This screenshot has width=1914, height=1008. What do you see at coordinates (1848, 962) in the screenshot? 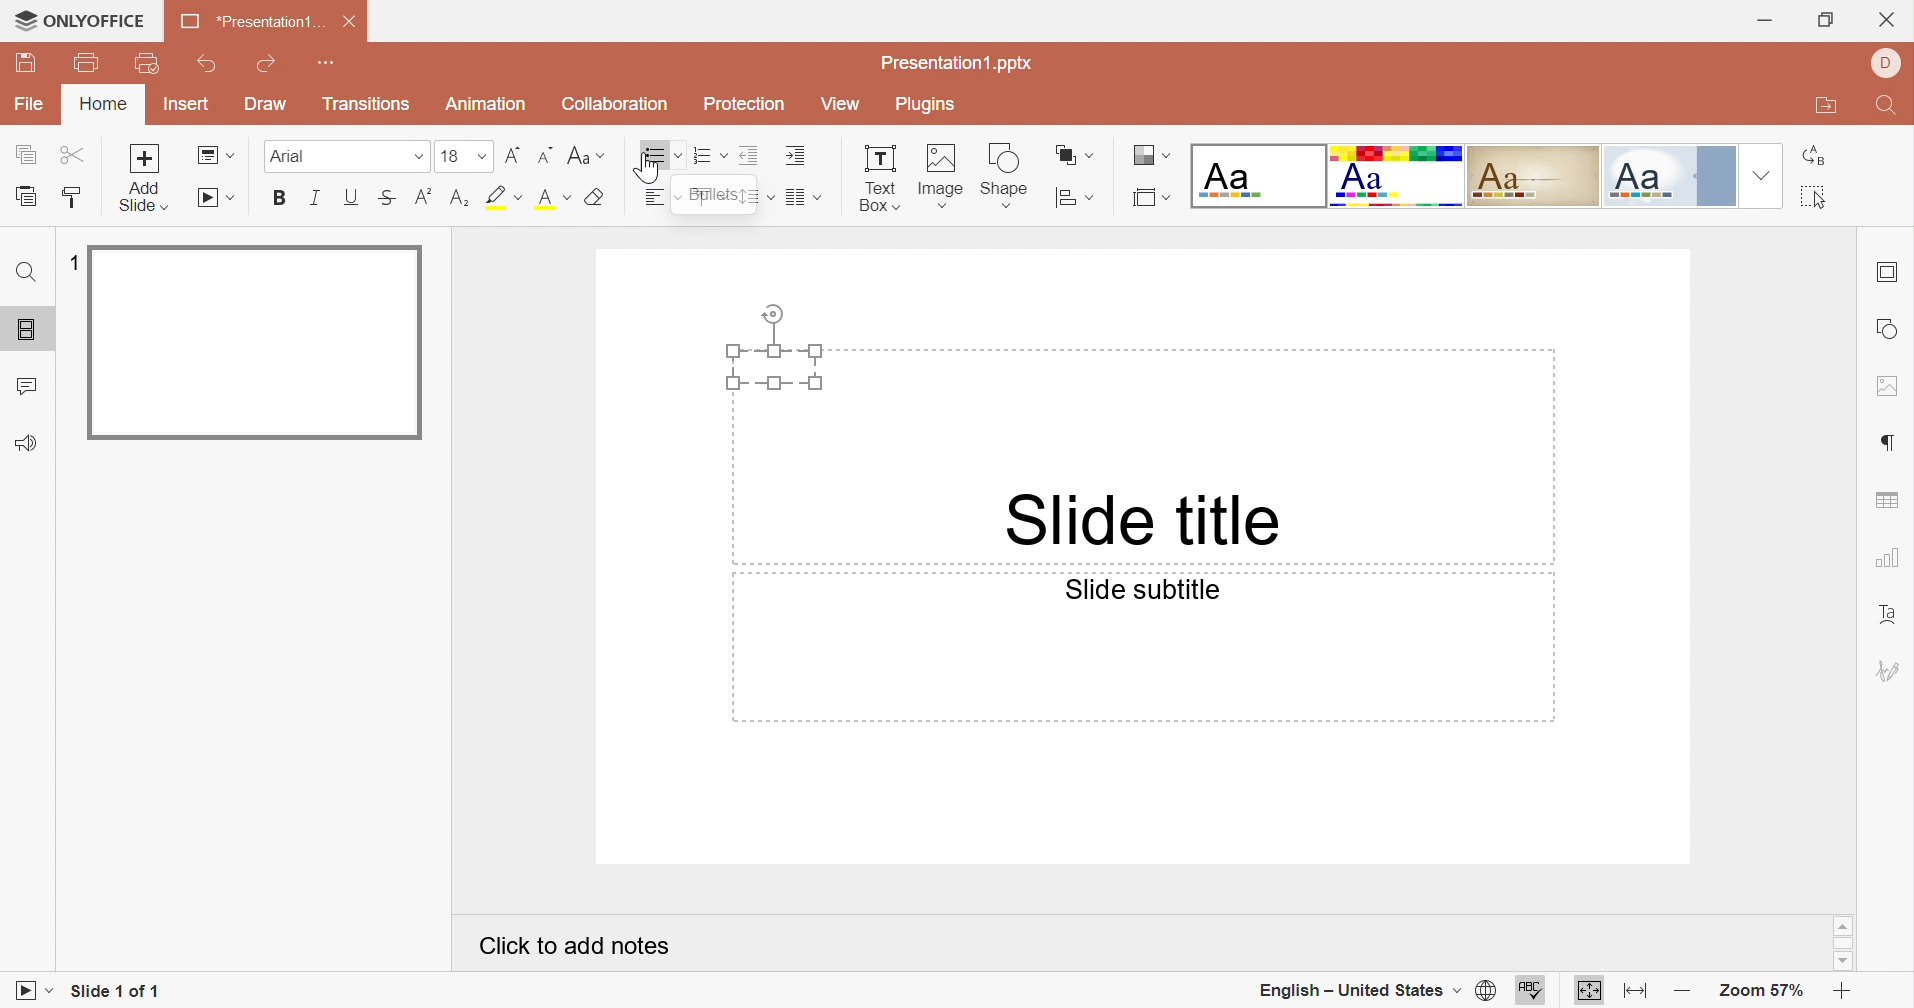
I see `Scroll Down` at bounding box center [1848, 962].